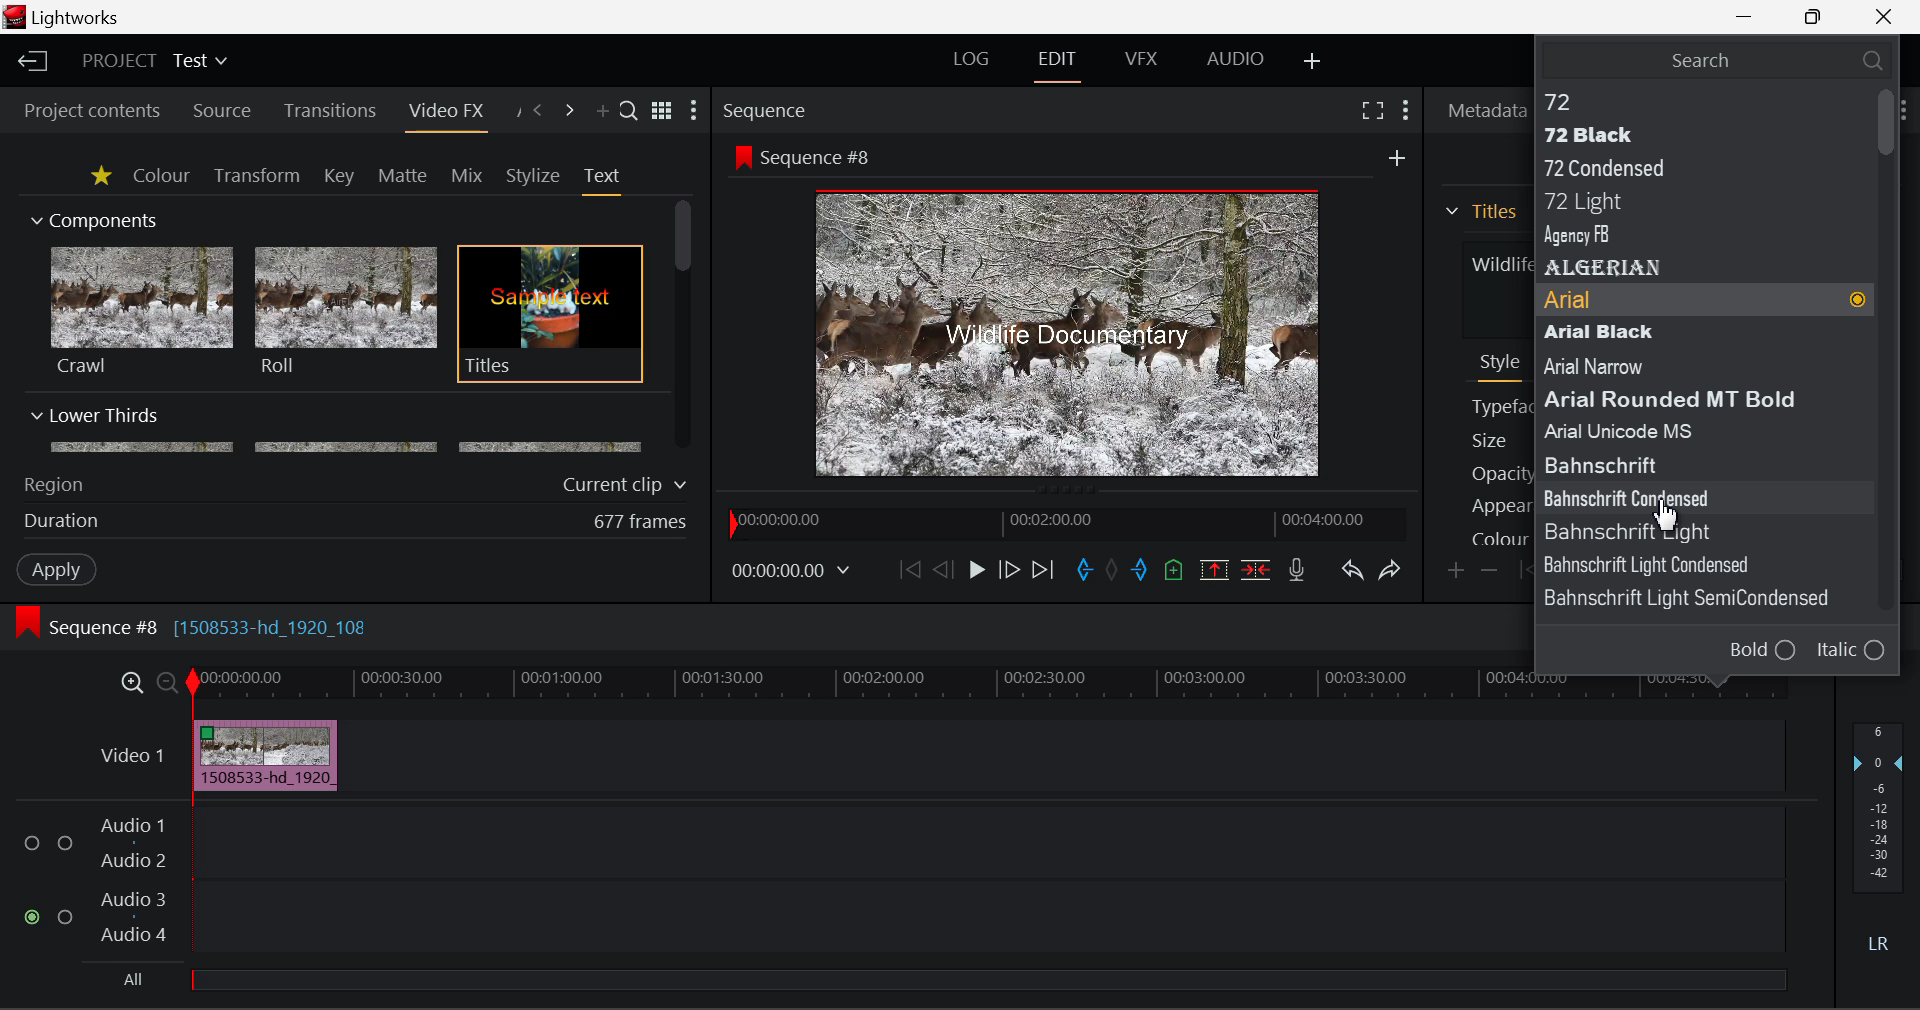  I want to click on Lower Thirds, so click(338, 429).